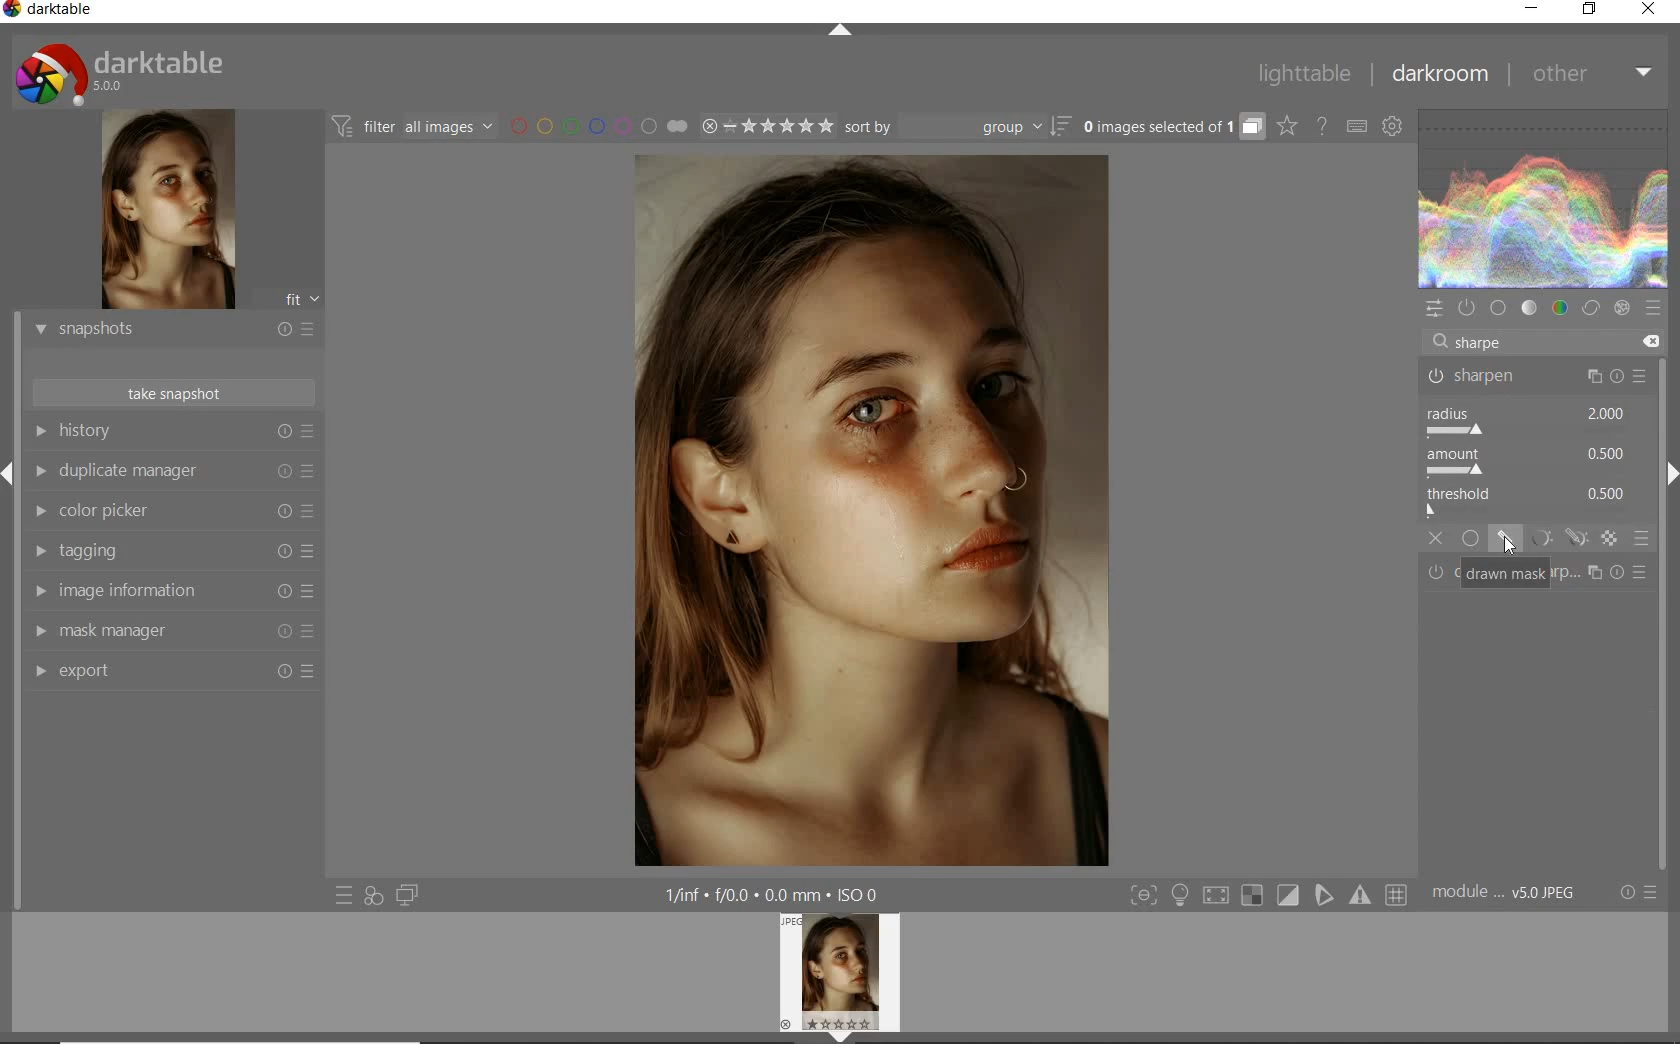  What do you see at coordinates (169, 552) in the screenshot?
I see `tagging` at bounding box center [169, 552].